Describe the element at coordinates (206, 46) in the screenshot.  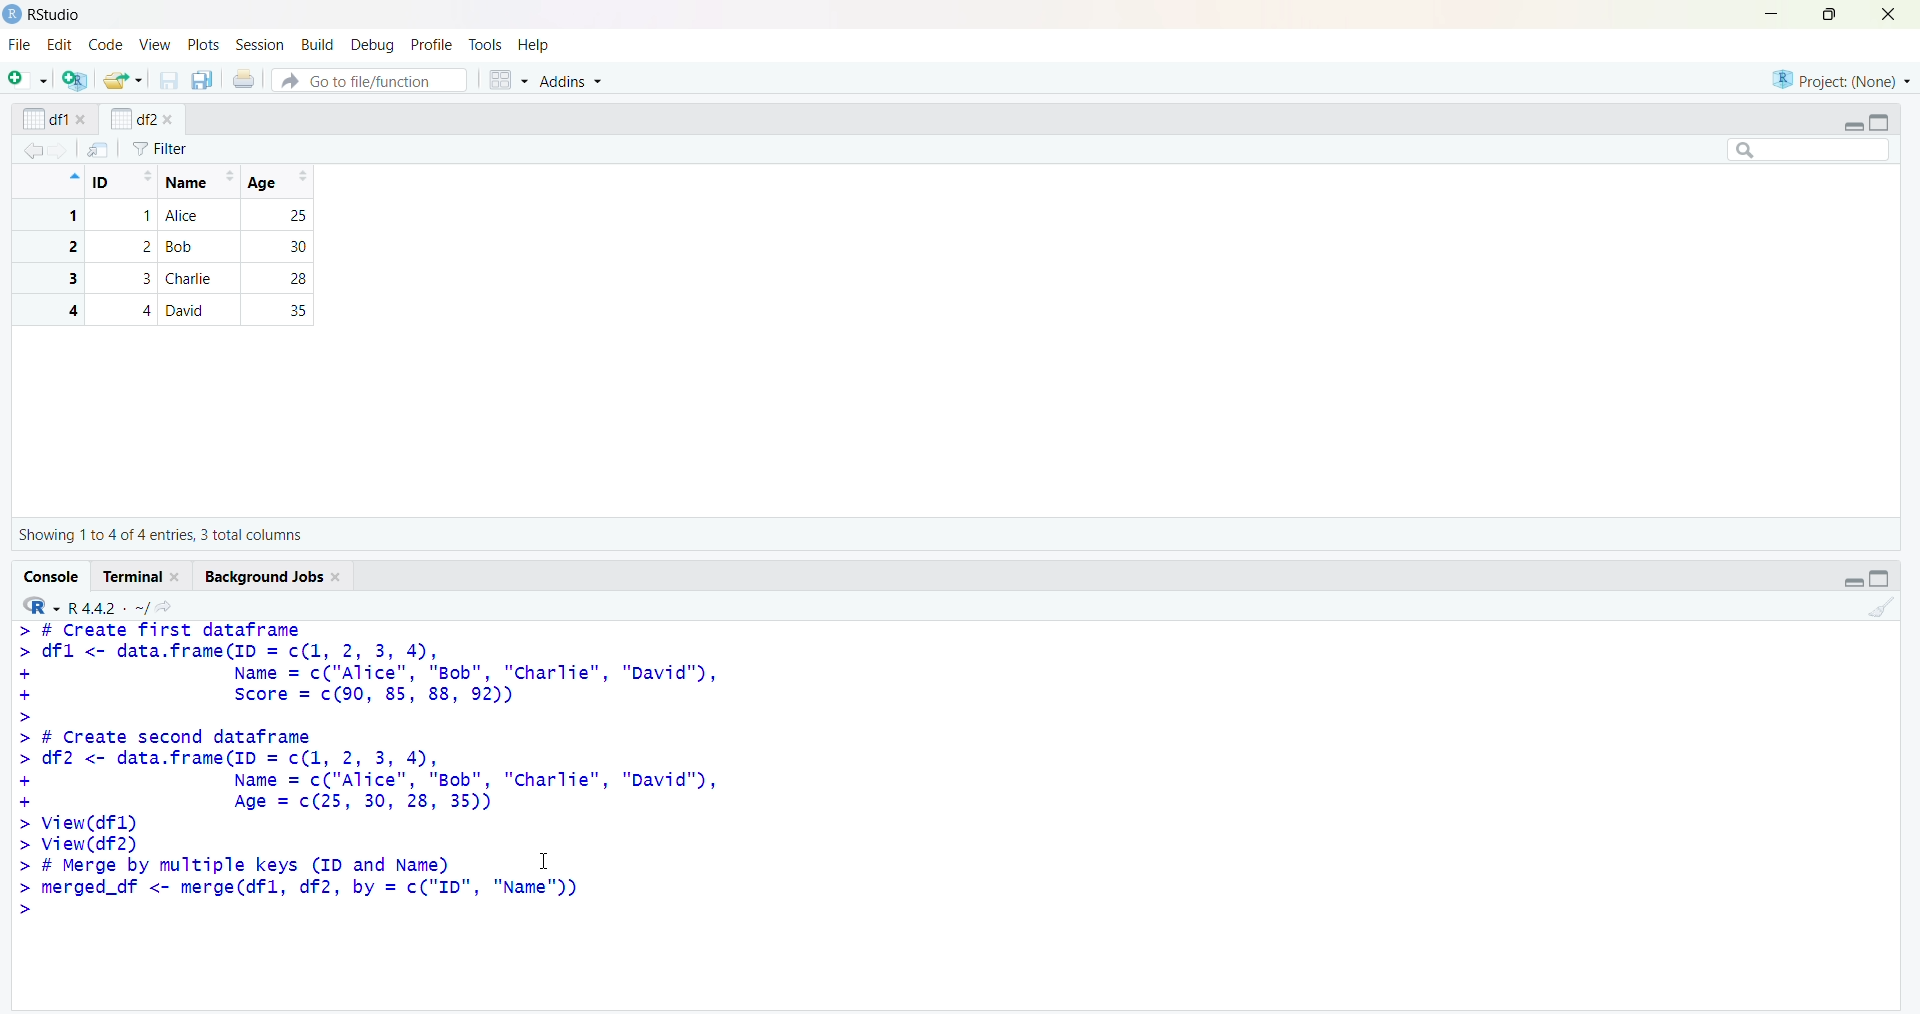
I see `plots` at that location.